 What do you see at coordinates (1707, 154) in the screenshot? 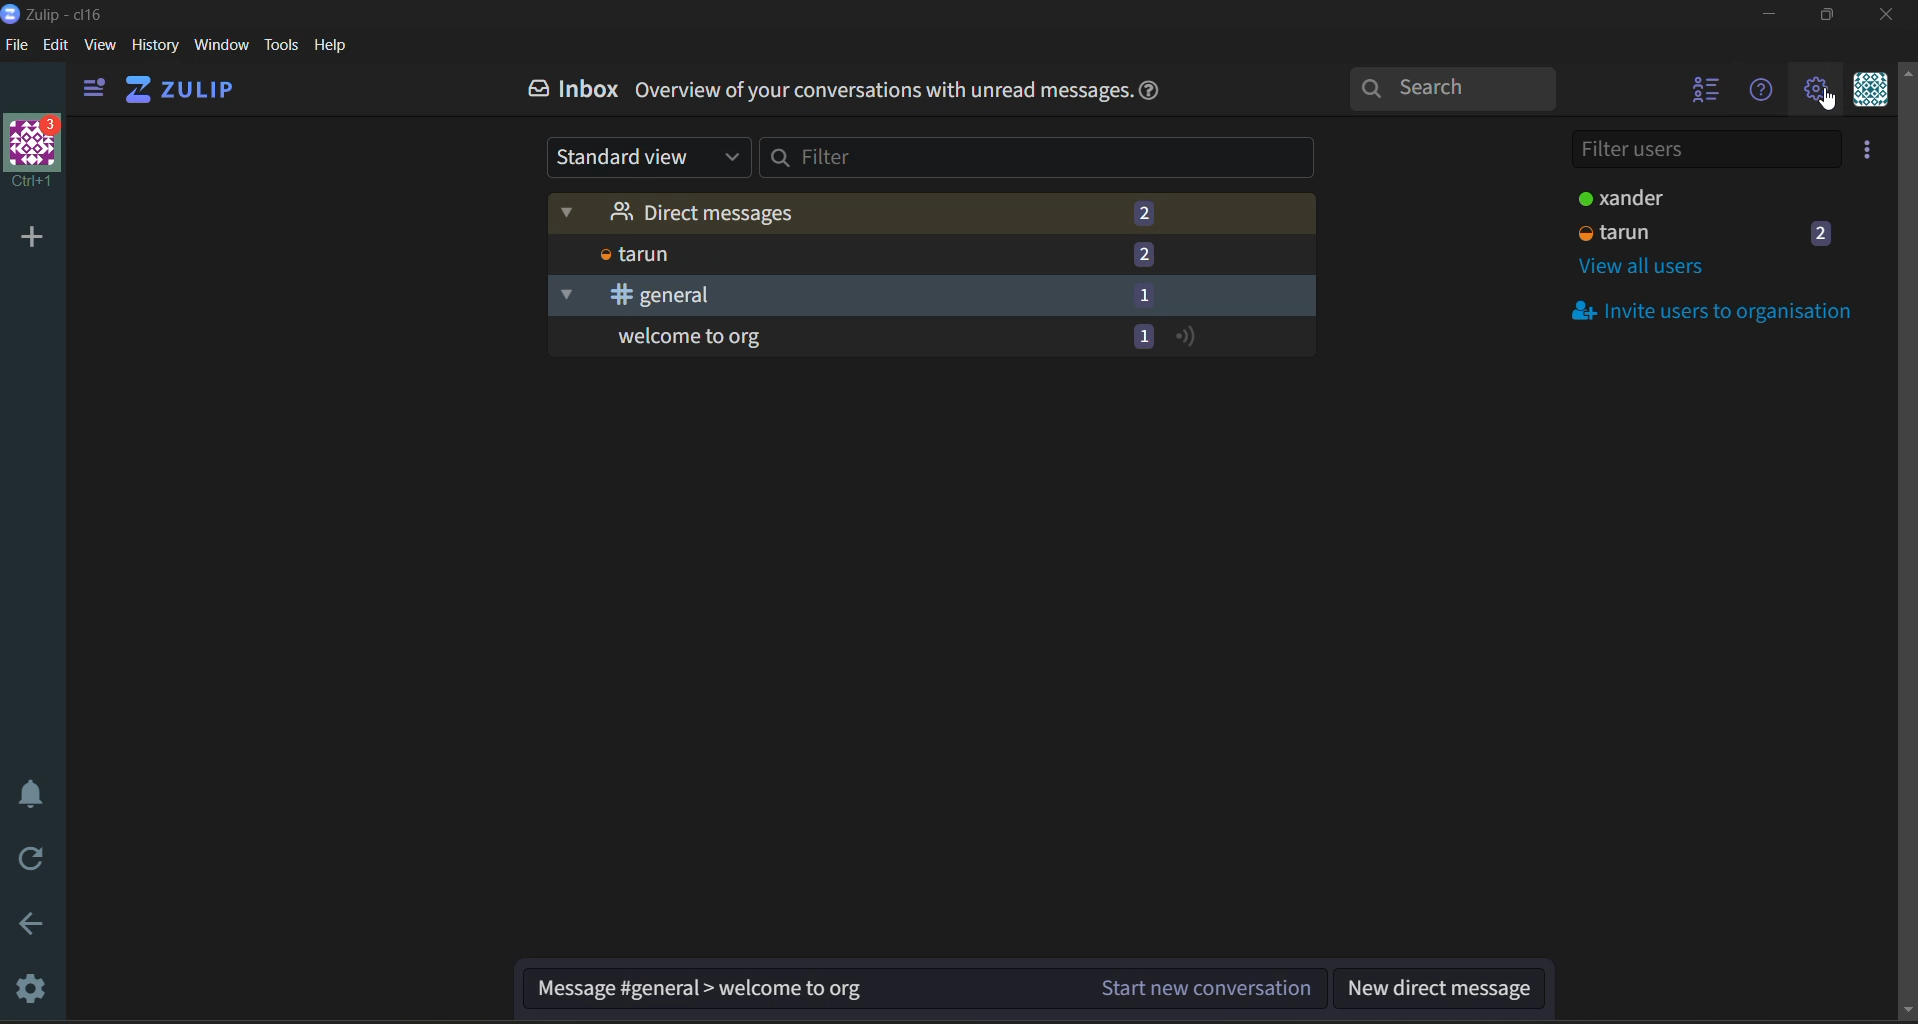
I see `filter users` at bounding box center [1707, 154].